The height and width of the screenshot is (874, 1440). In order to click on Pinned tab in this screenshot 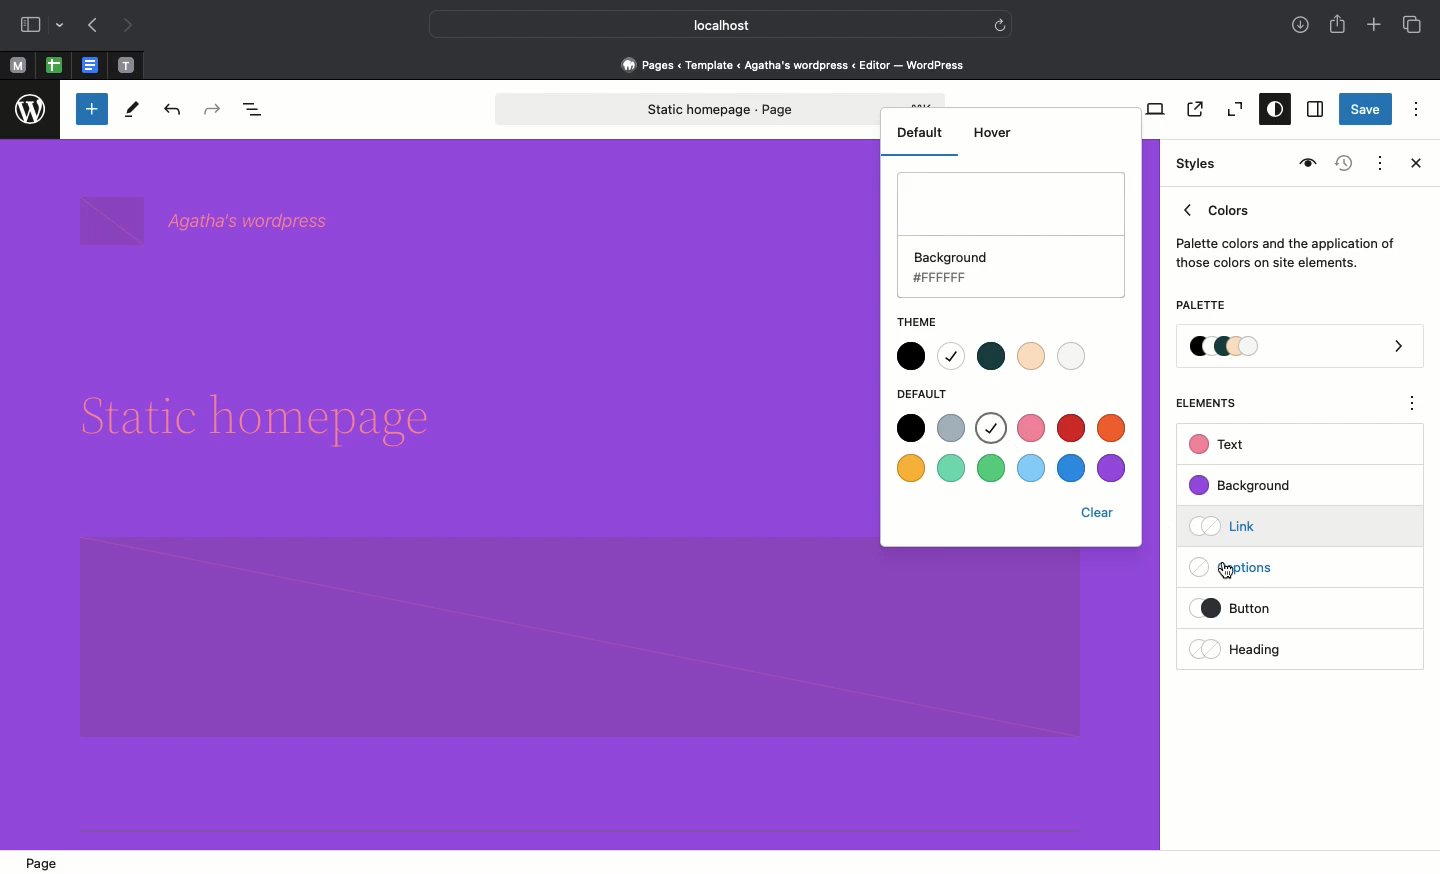, I will do `click(54, 66)`.